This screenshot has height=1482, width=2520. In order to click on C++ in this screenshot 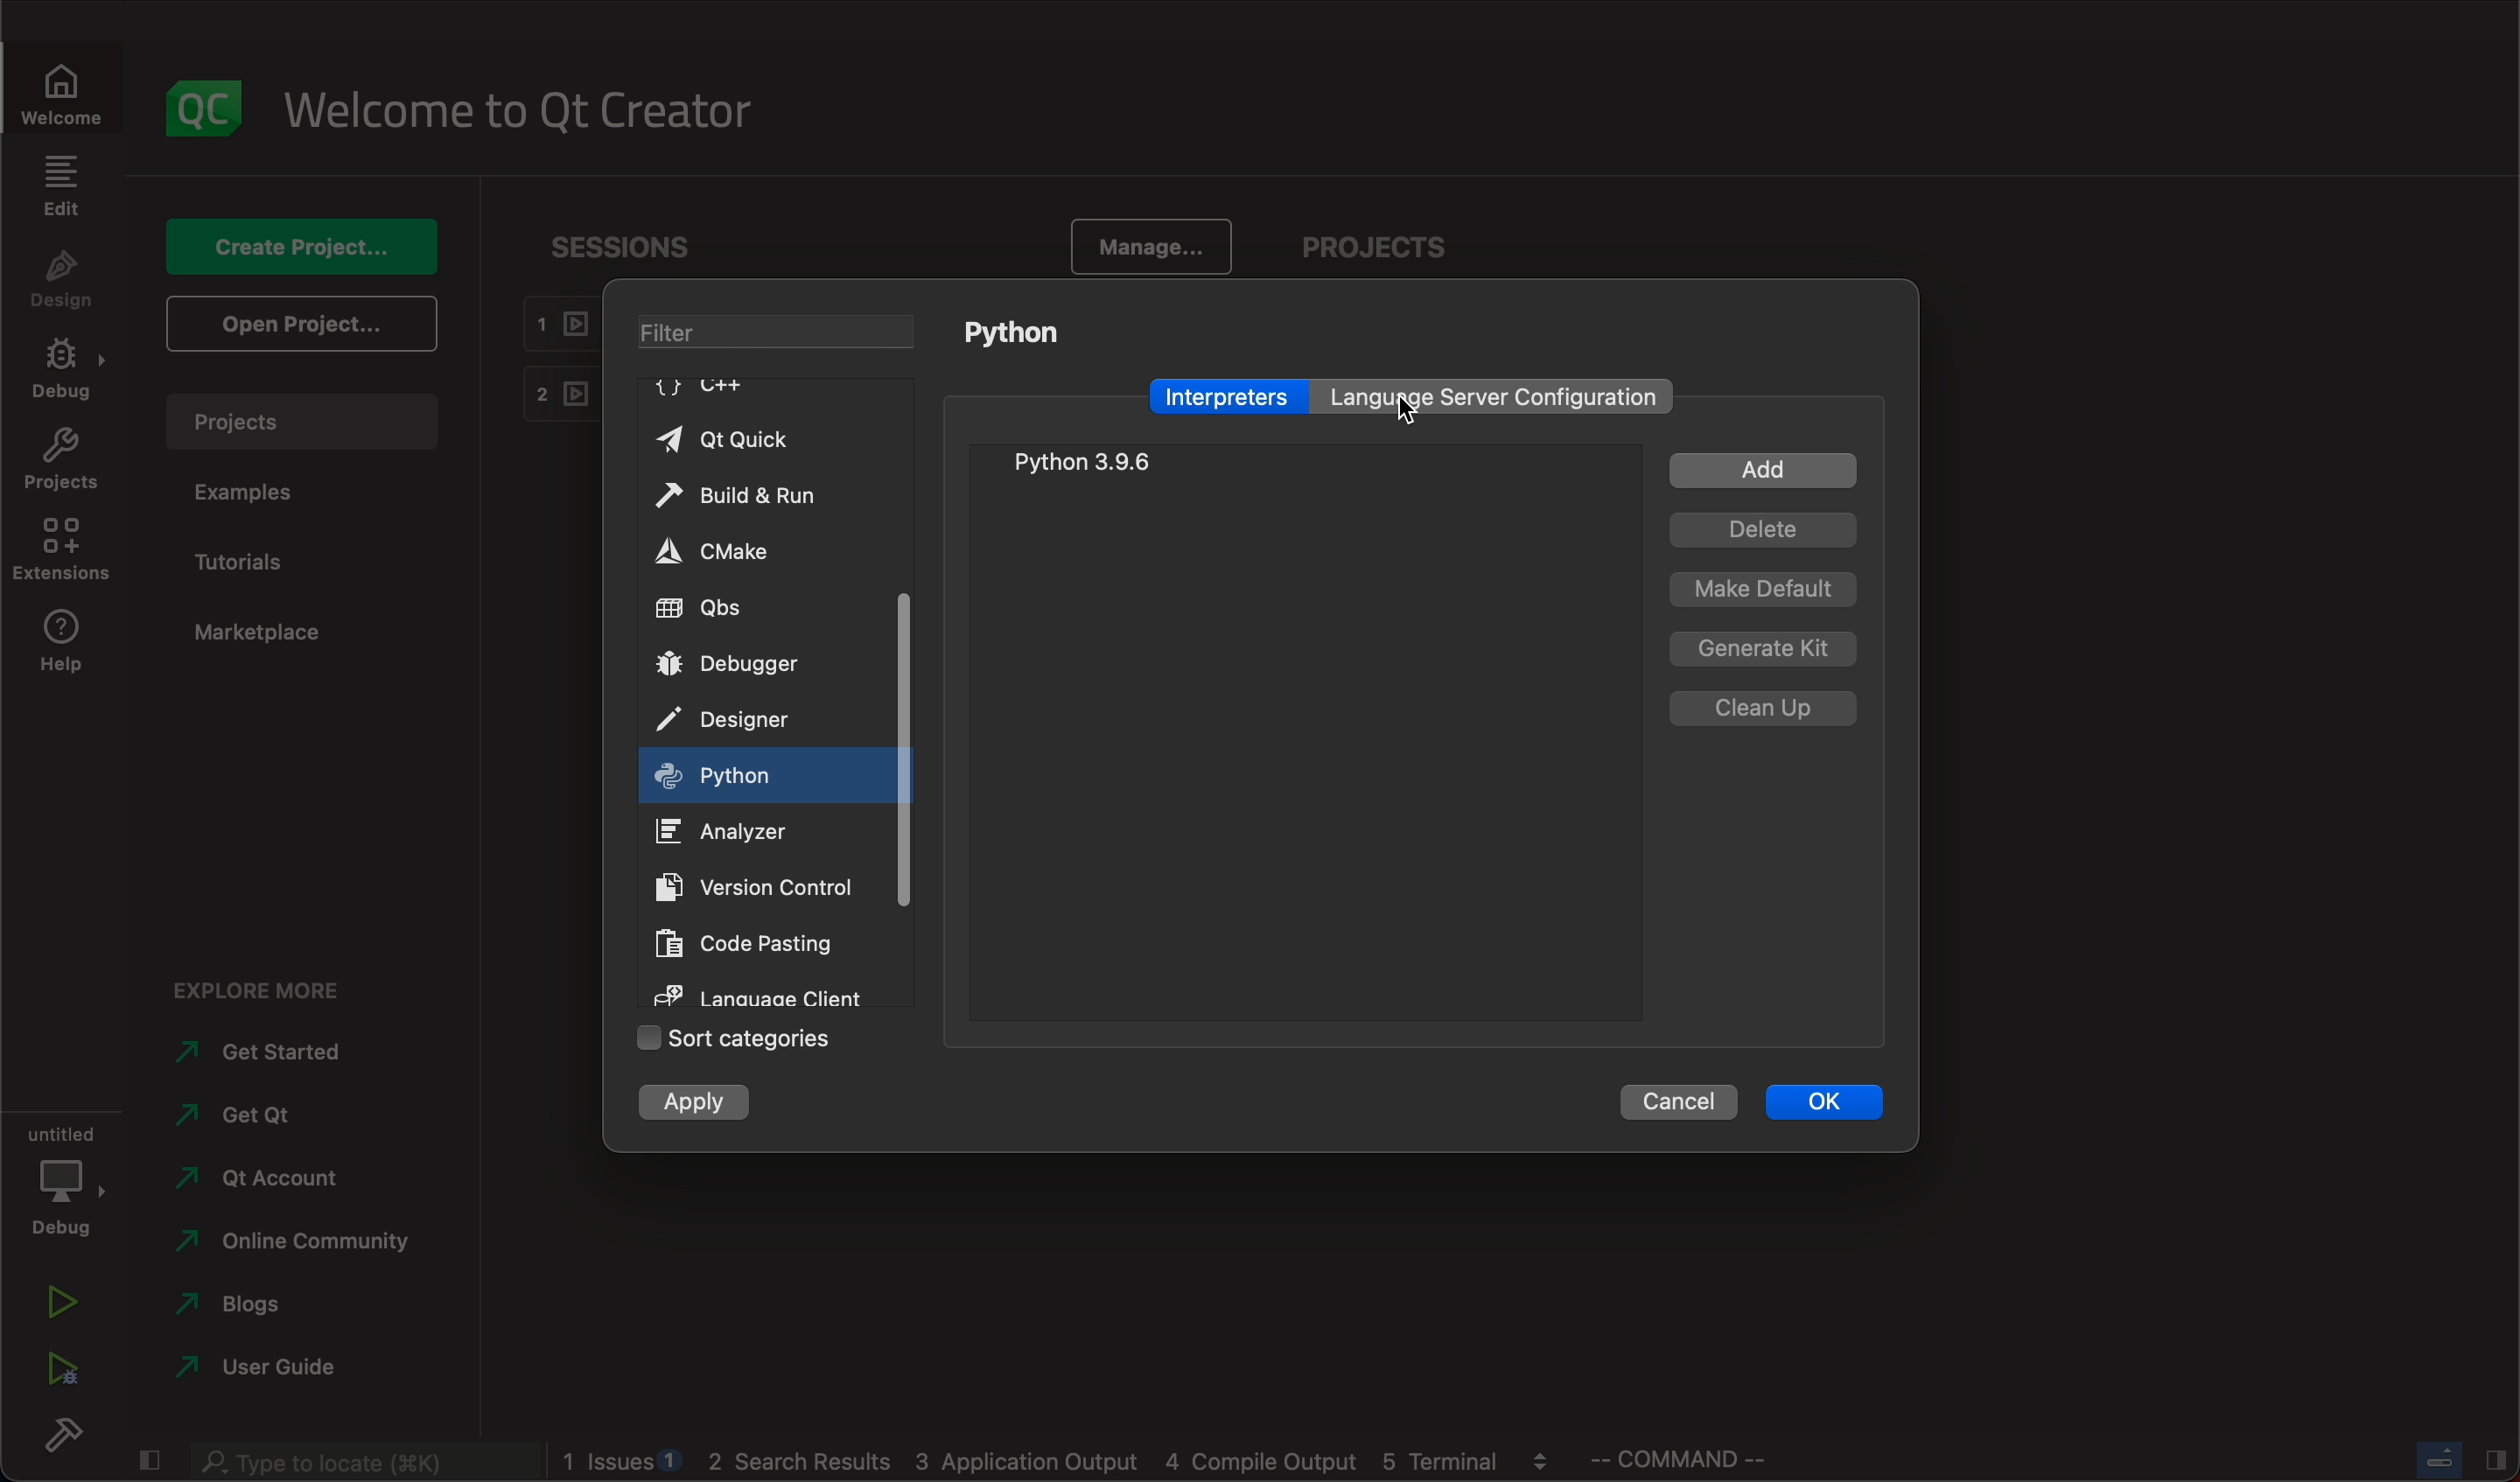, I will do `click(707, 387)`.